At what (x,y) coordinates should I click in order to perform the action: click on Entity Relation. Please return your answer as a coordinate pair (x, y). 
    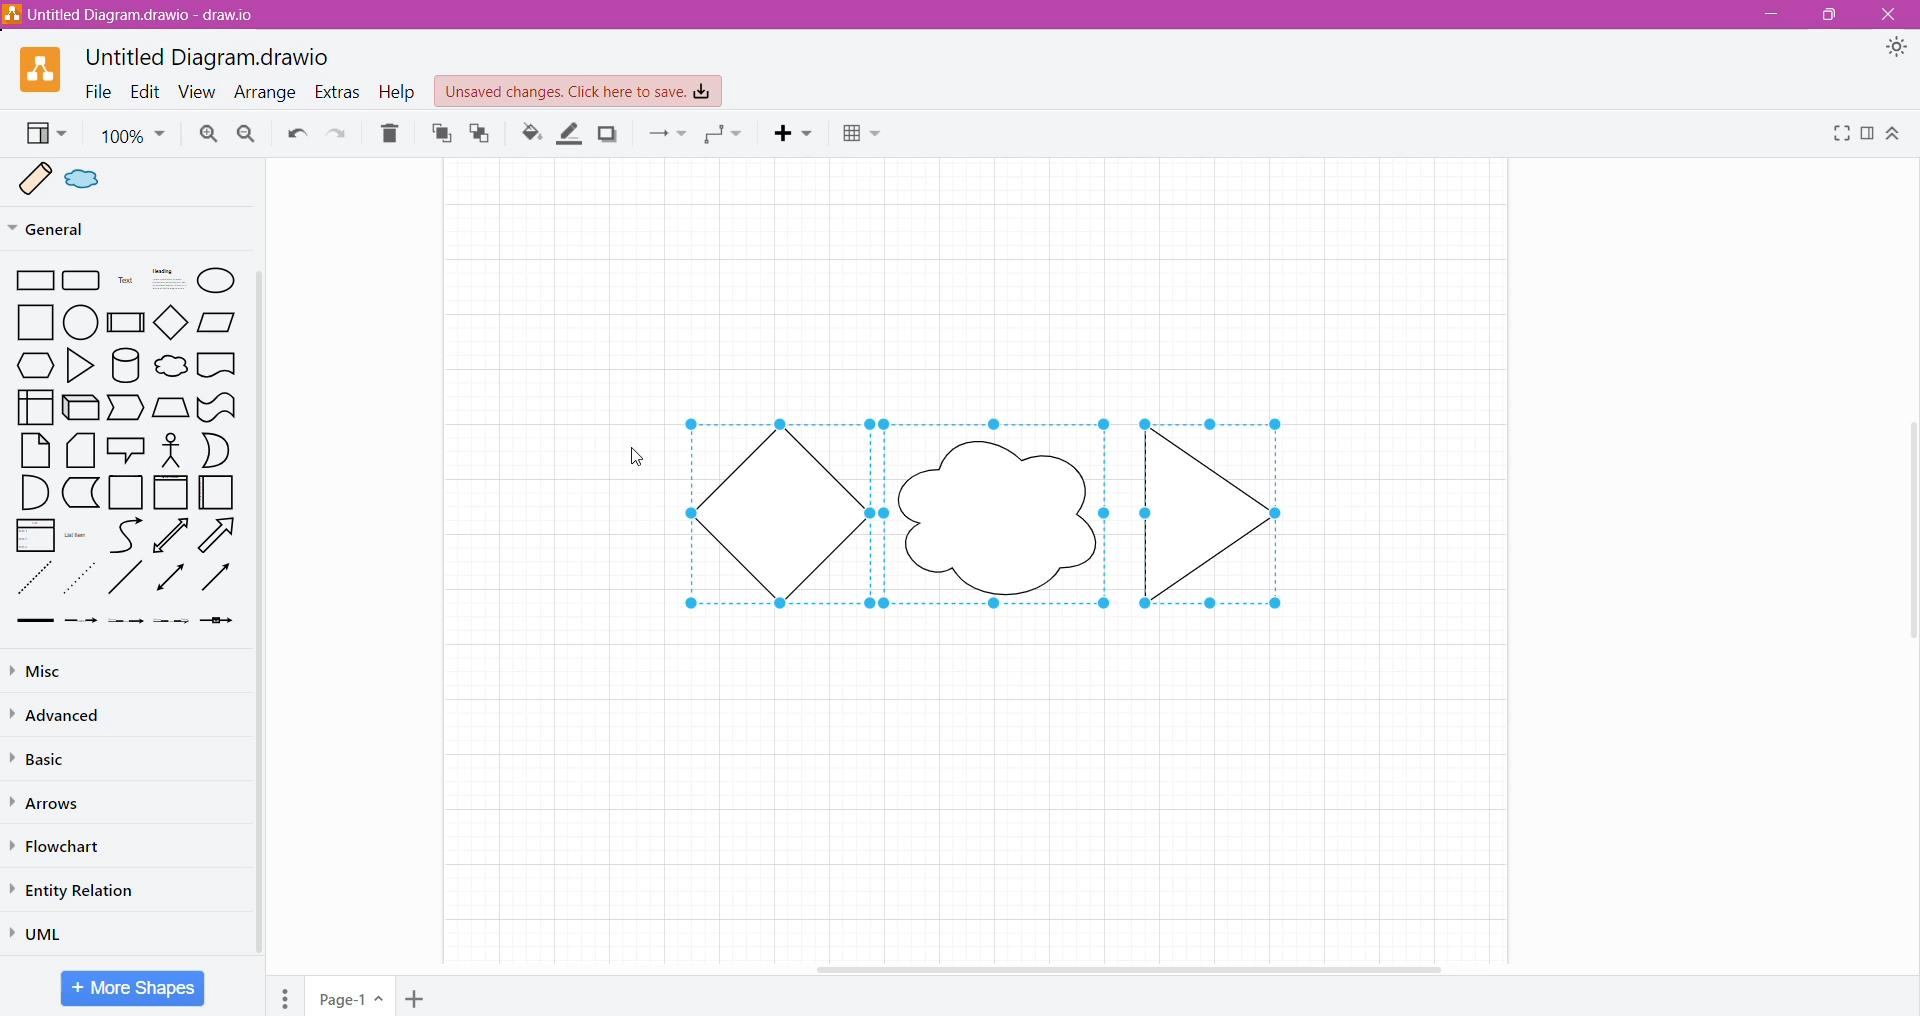
    Looking at the image, I should click on (85, 890).